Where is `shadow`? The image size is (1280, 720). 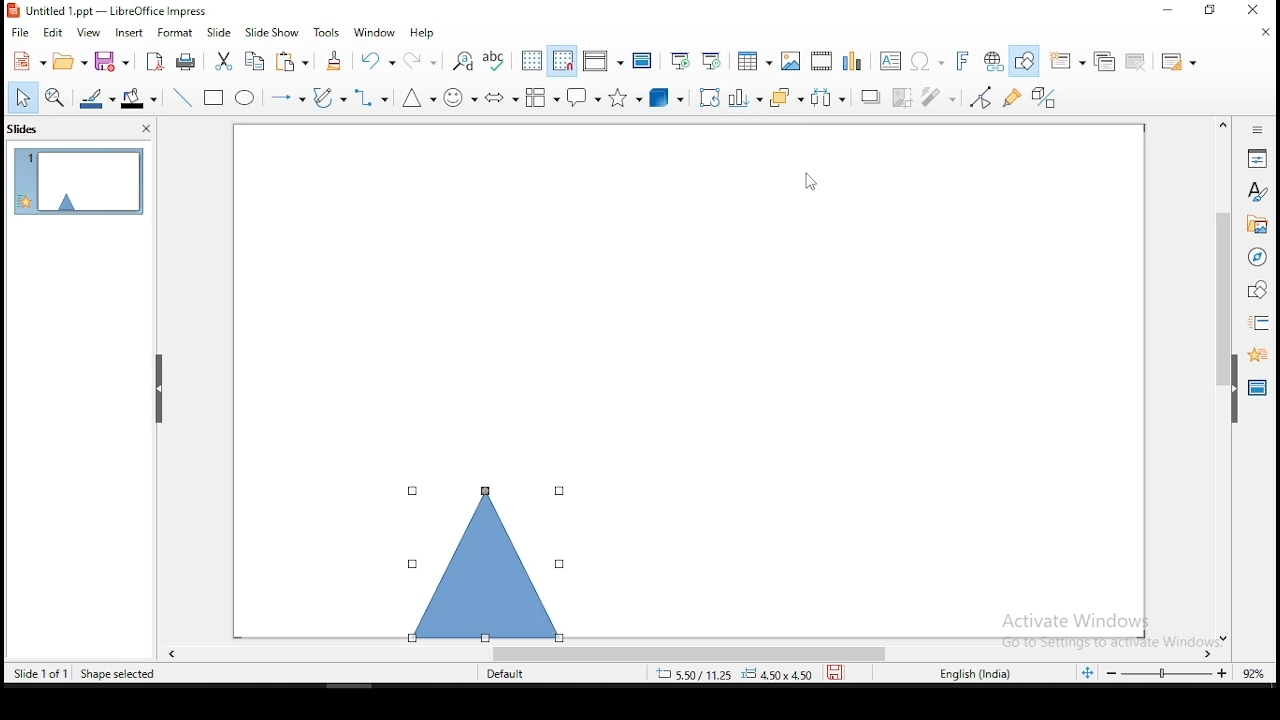 shadow is located at coordinates (871, 98).